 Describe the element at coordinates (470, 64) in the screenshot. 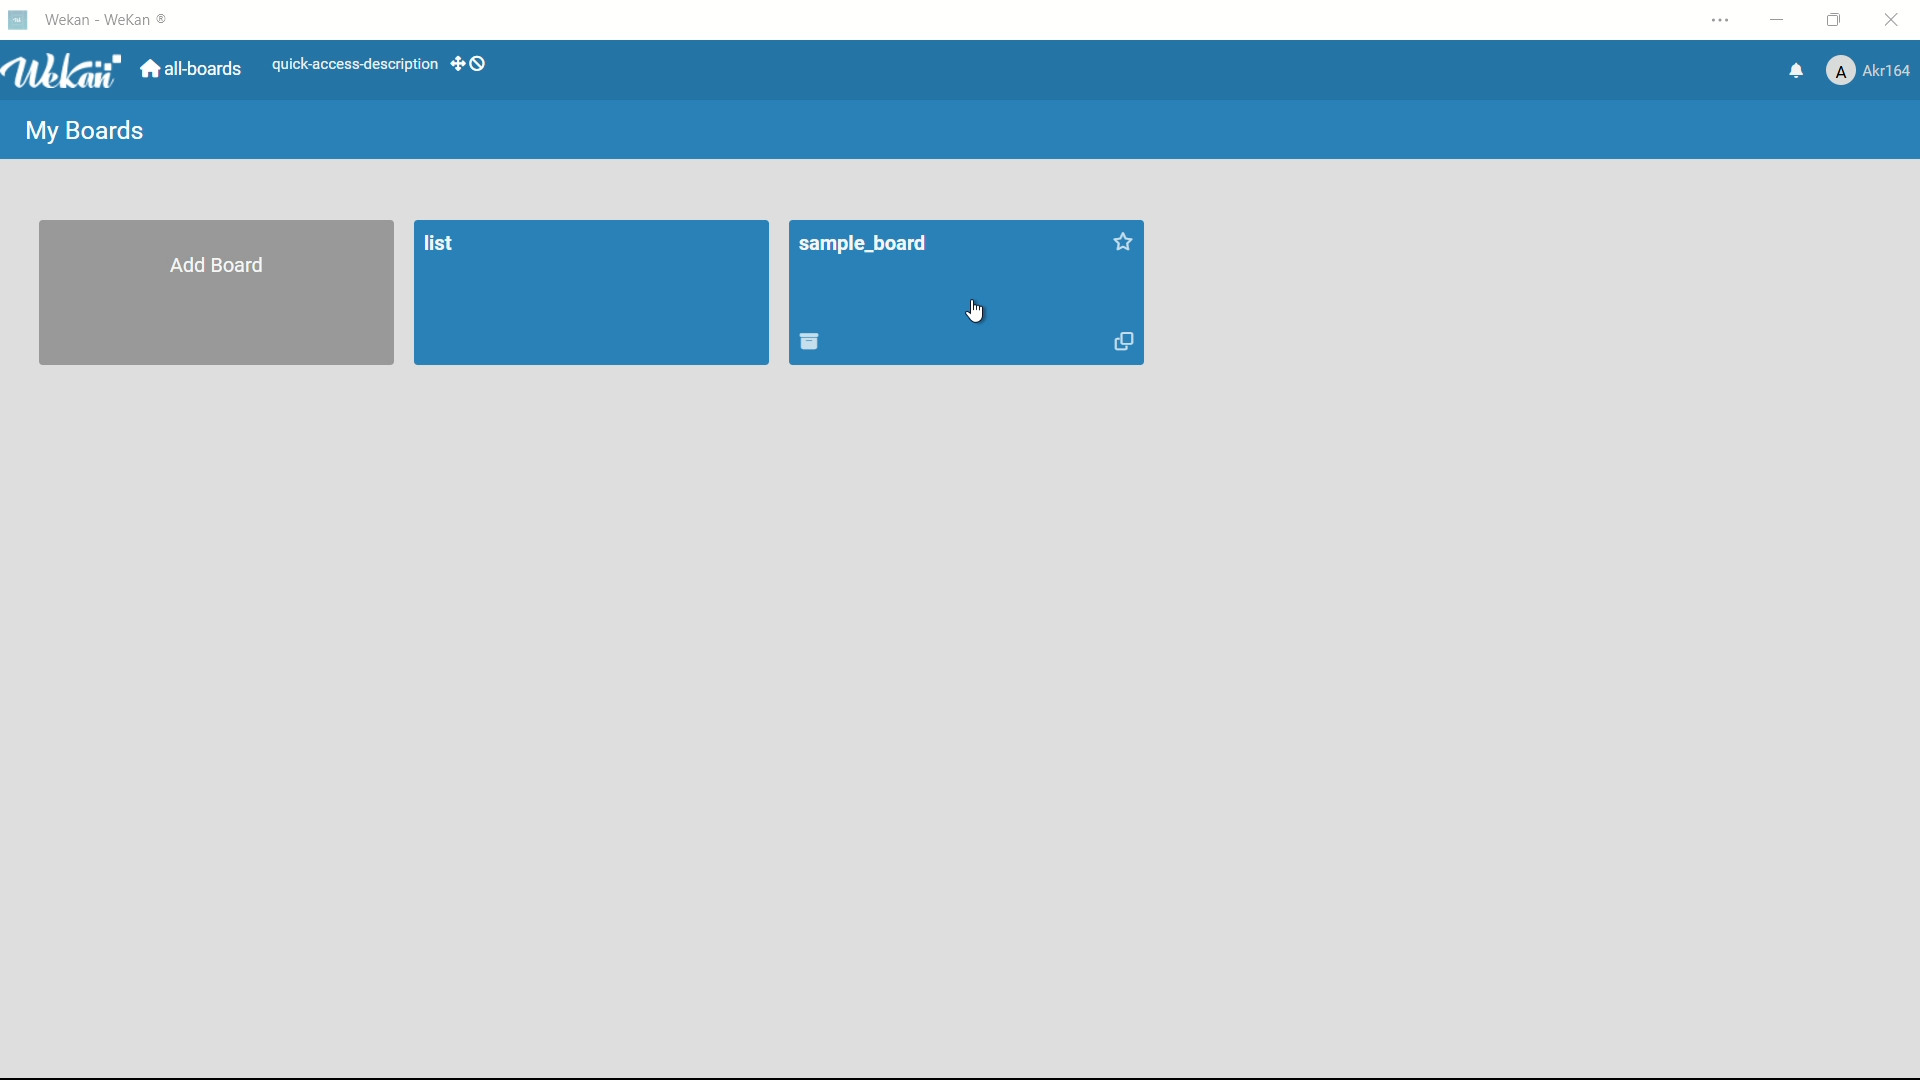

I see `show-desktop-drag-handles` at that location.